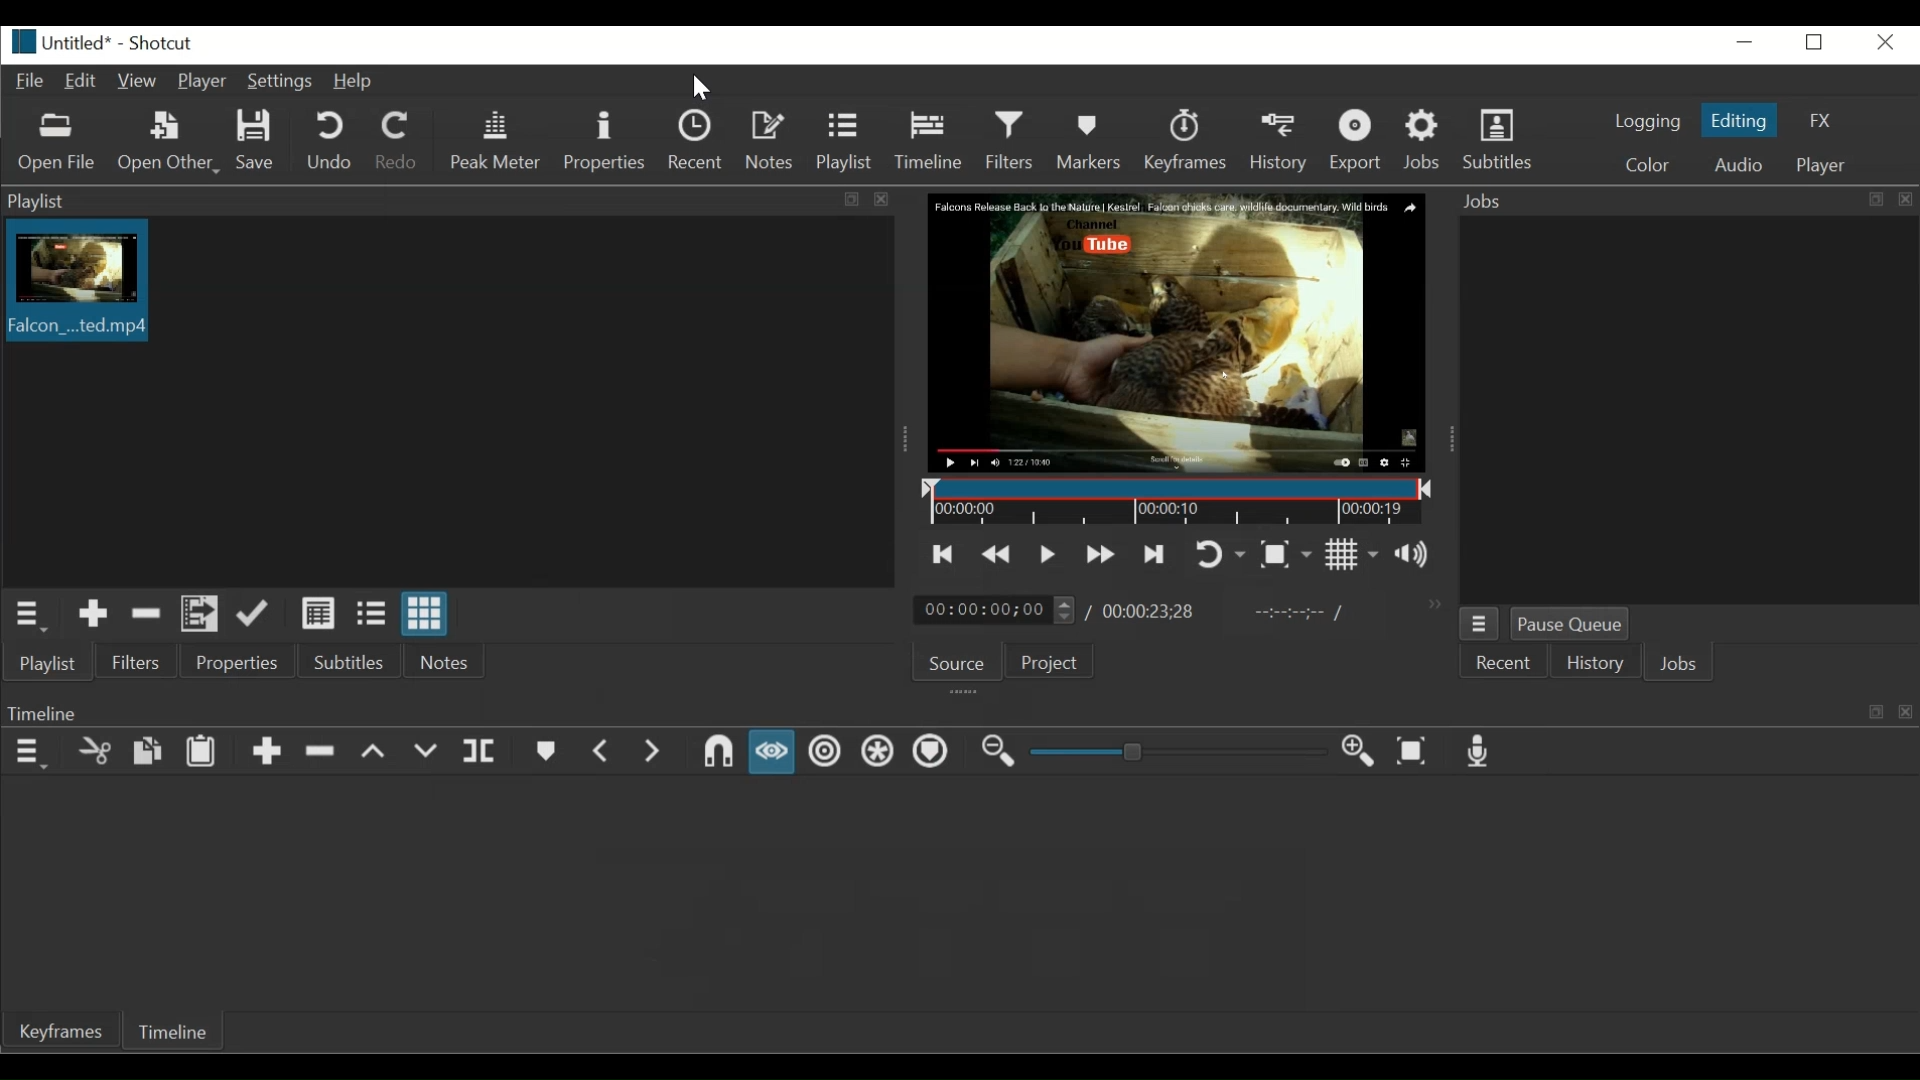 The height and width of the screenshot is (1080, 1920). Describe the element at coordinates (478, 752) in the screenshot. I see `Split at playhead` at that location.